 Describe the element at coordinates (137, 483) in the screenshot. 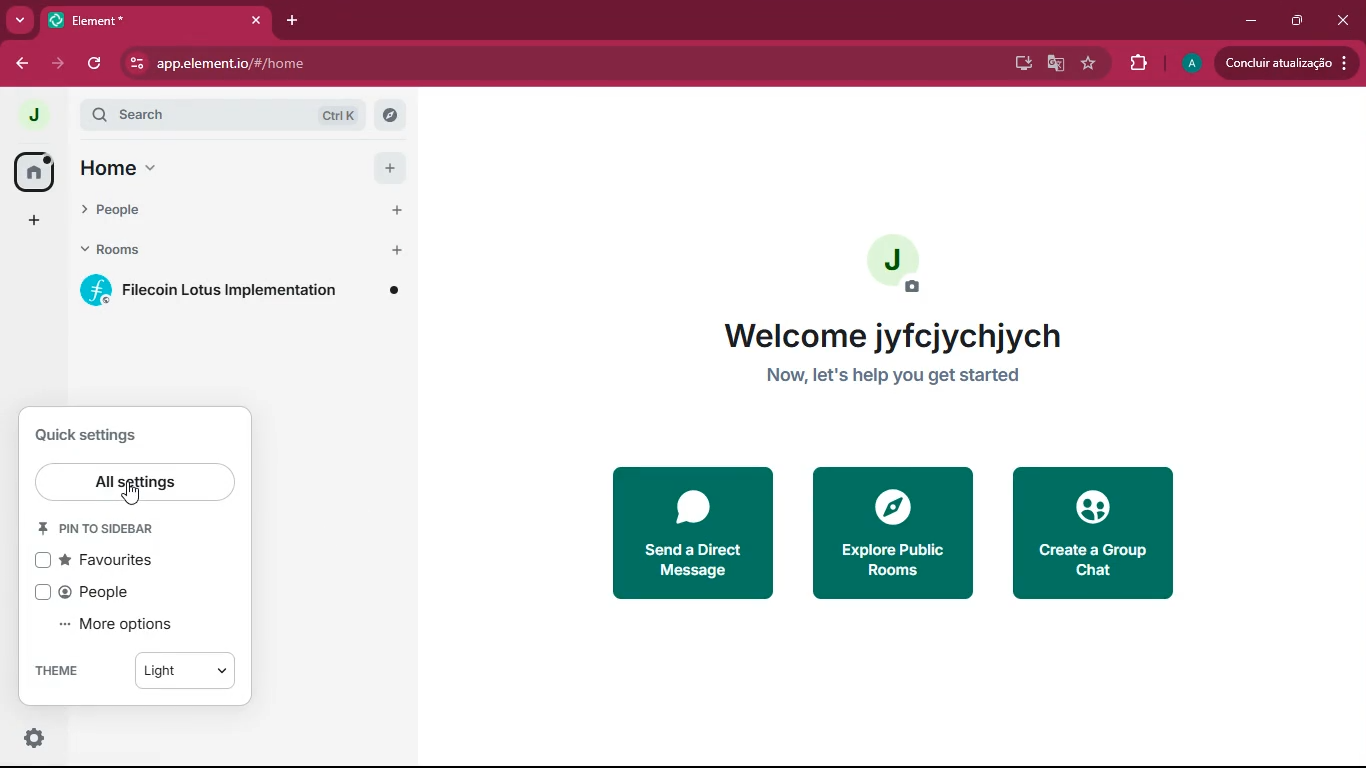

I see `all settings` at that location.